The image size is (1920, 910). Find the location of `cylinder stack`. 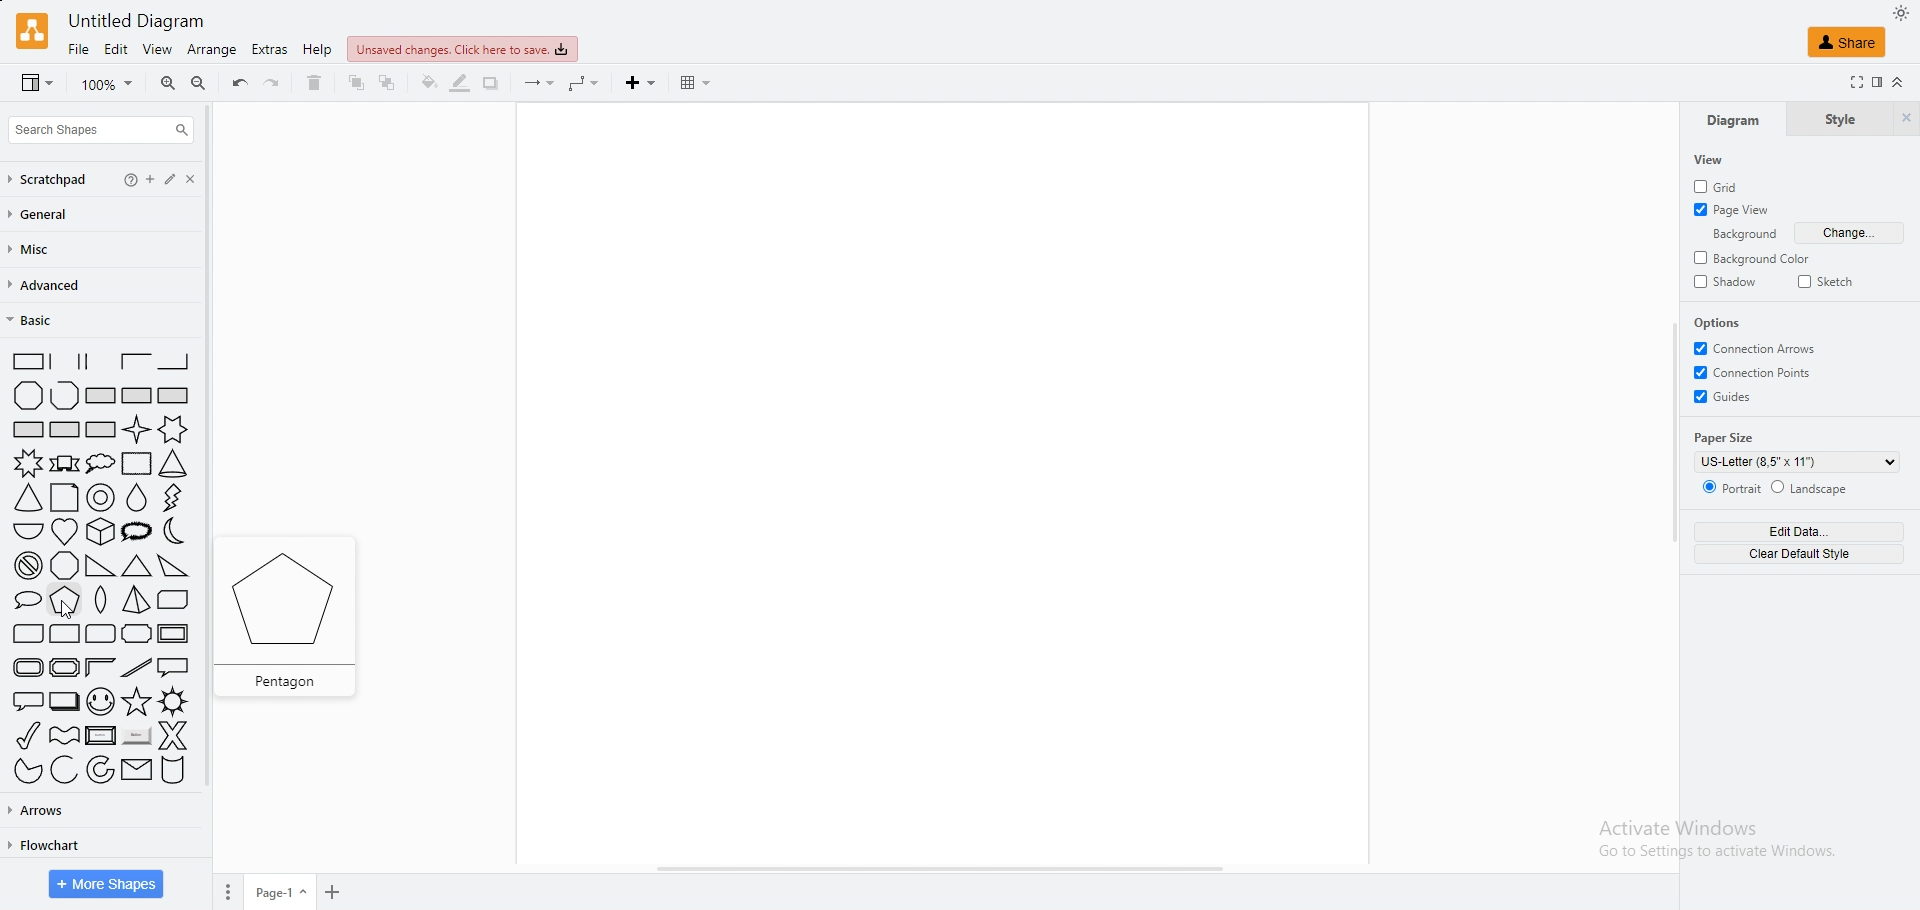

cylinder stack is located at coordinates (174, 772).